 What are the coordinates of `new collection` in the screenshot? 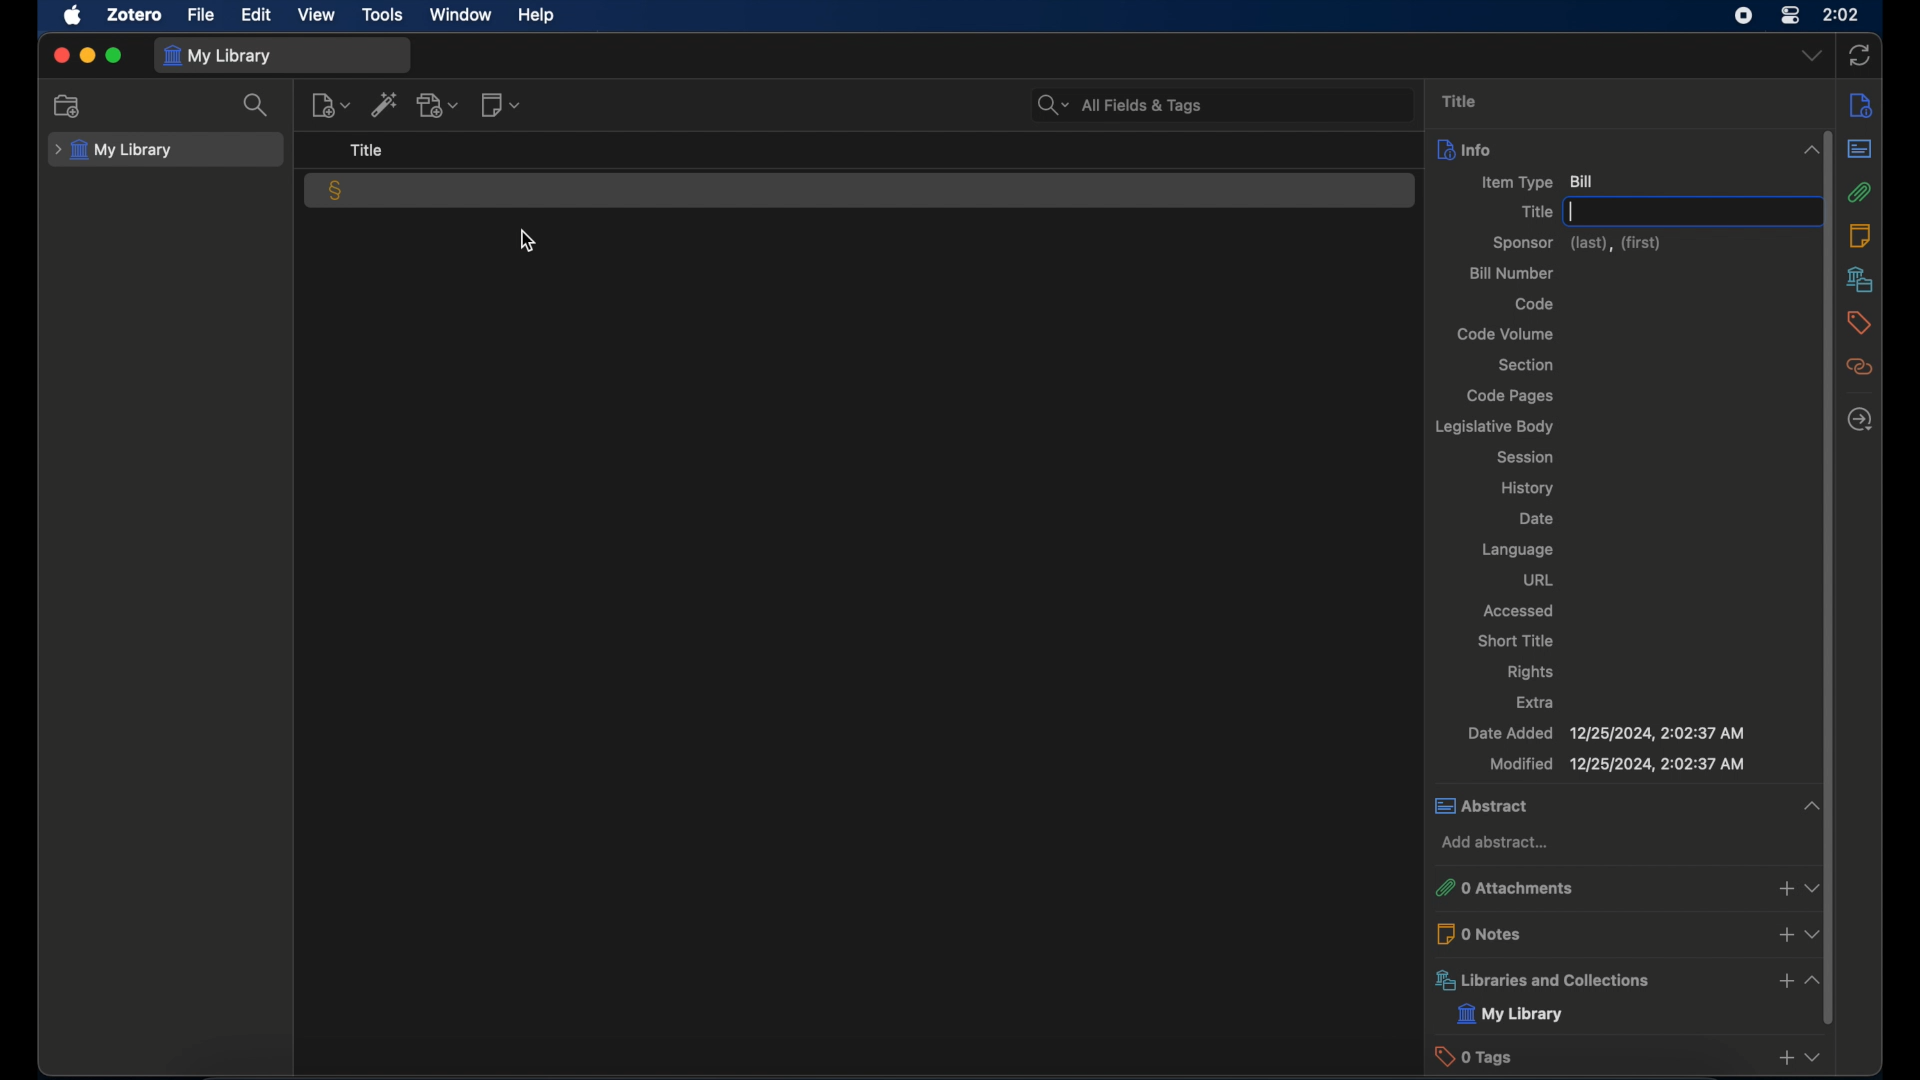 It's located at (70, 105).